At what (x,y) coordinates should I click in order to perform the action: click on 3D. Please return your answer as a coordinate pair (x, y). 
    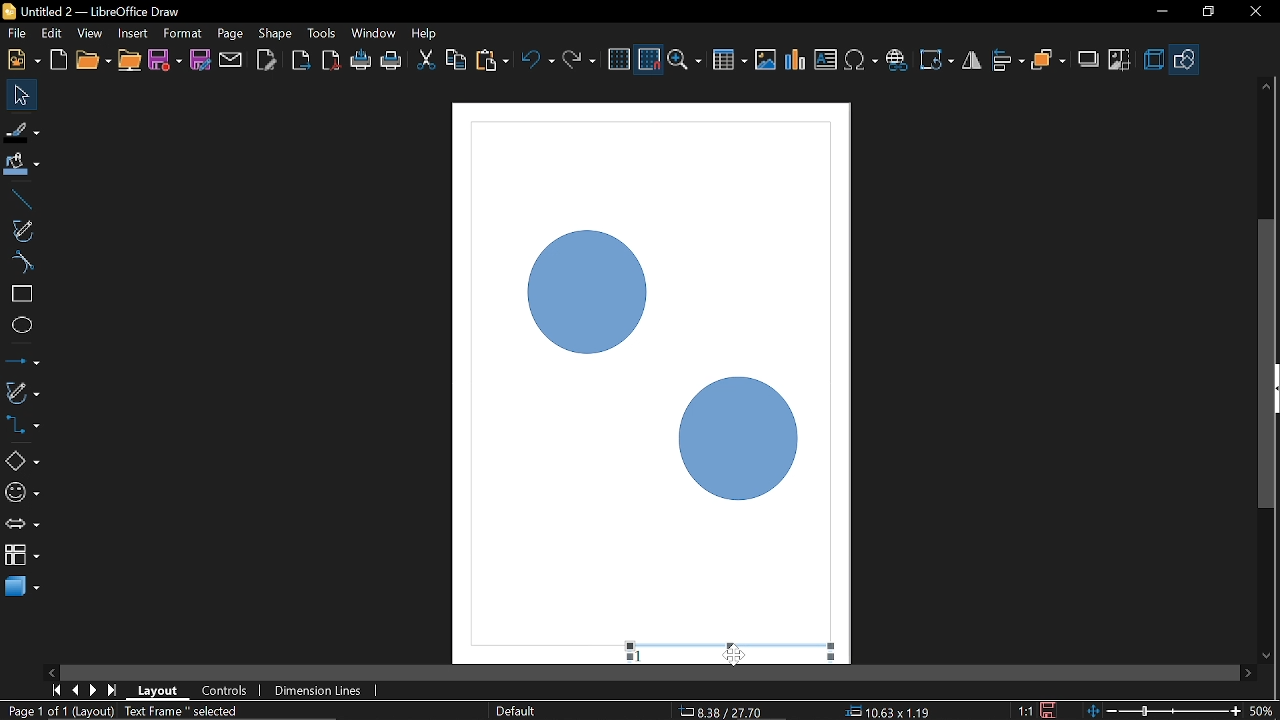
    Looking at the image, I should click on (1154, 61).